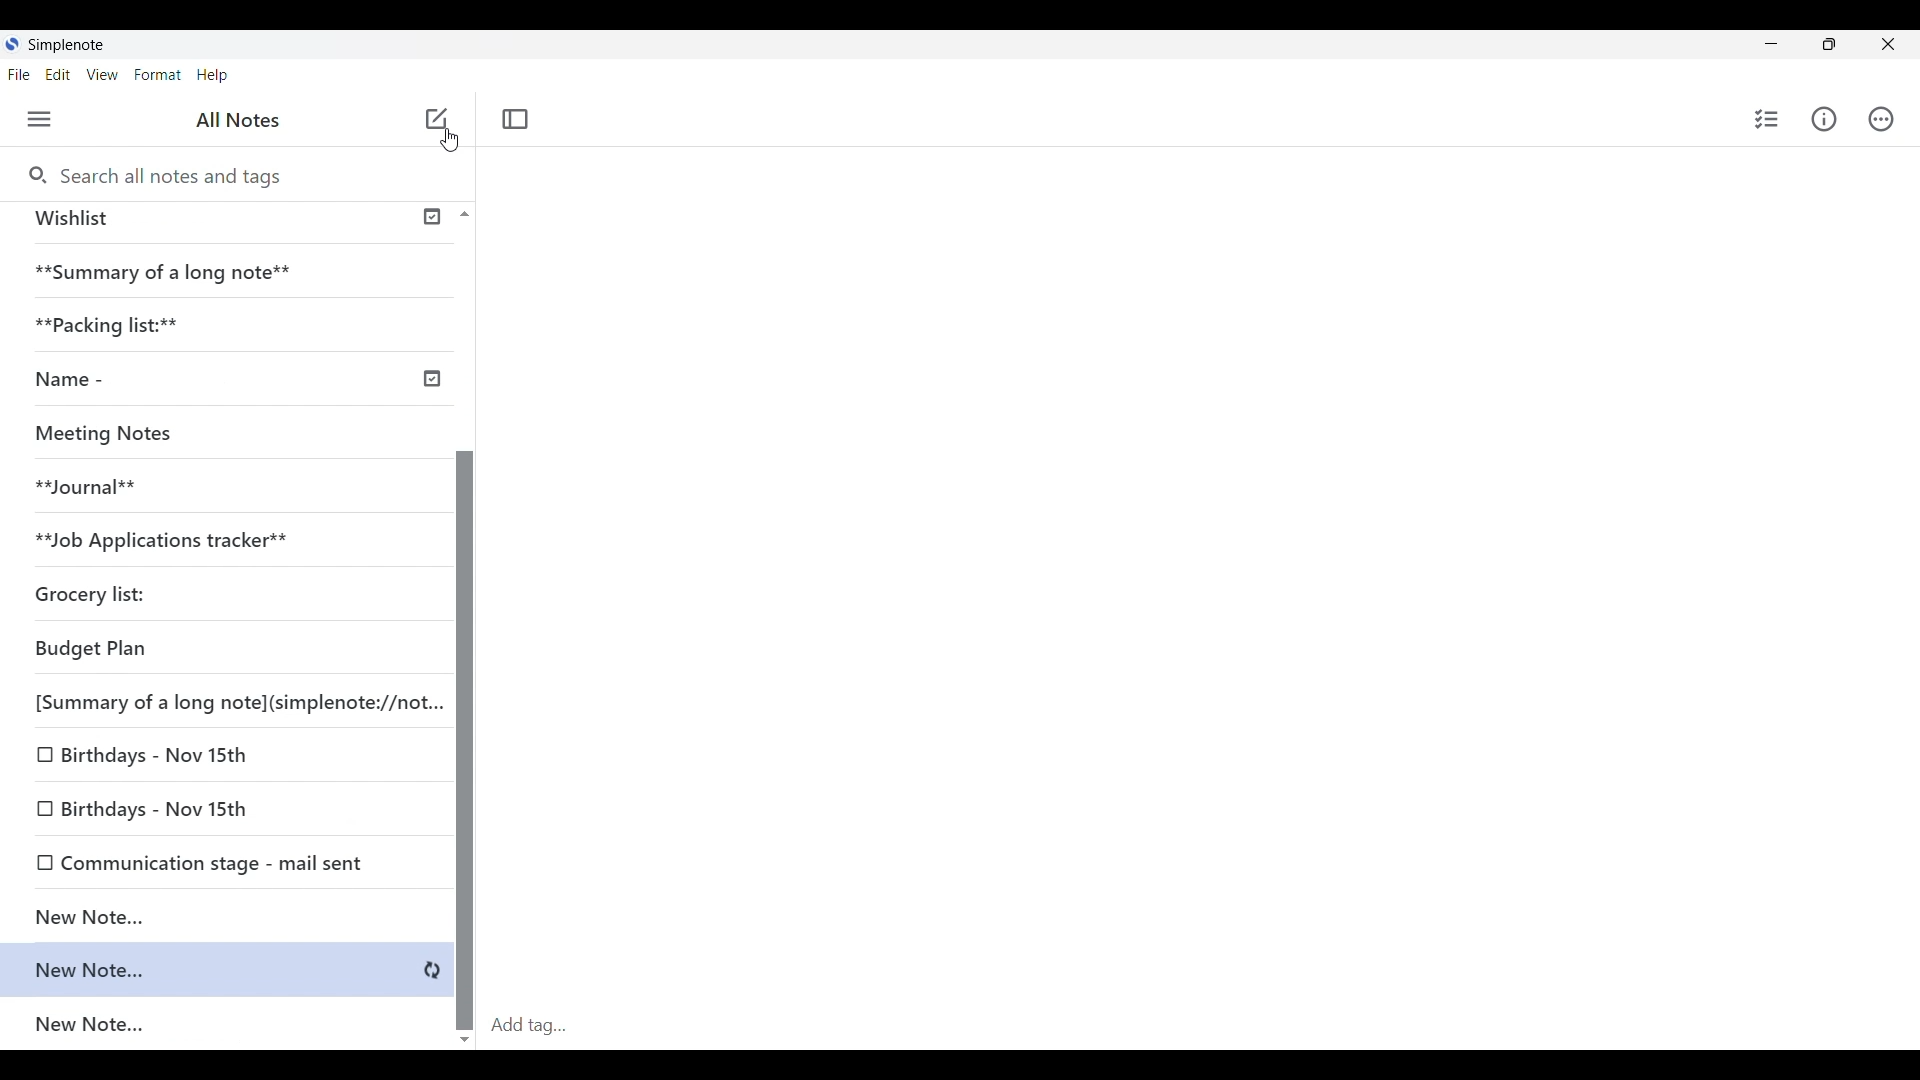 This screenshot has width=1920, height=1080. I want to click on **Job Applications tracker**, so click(179, 542).